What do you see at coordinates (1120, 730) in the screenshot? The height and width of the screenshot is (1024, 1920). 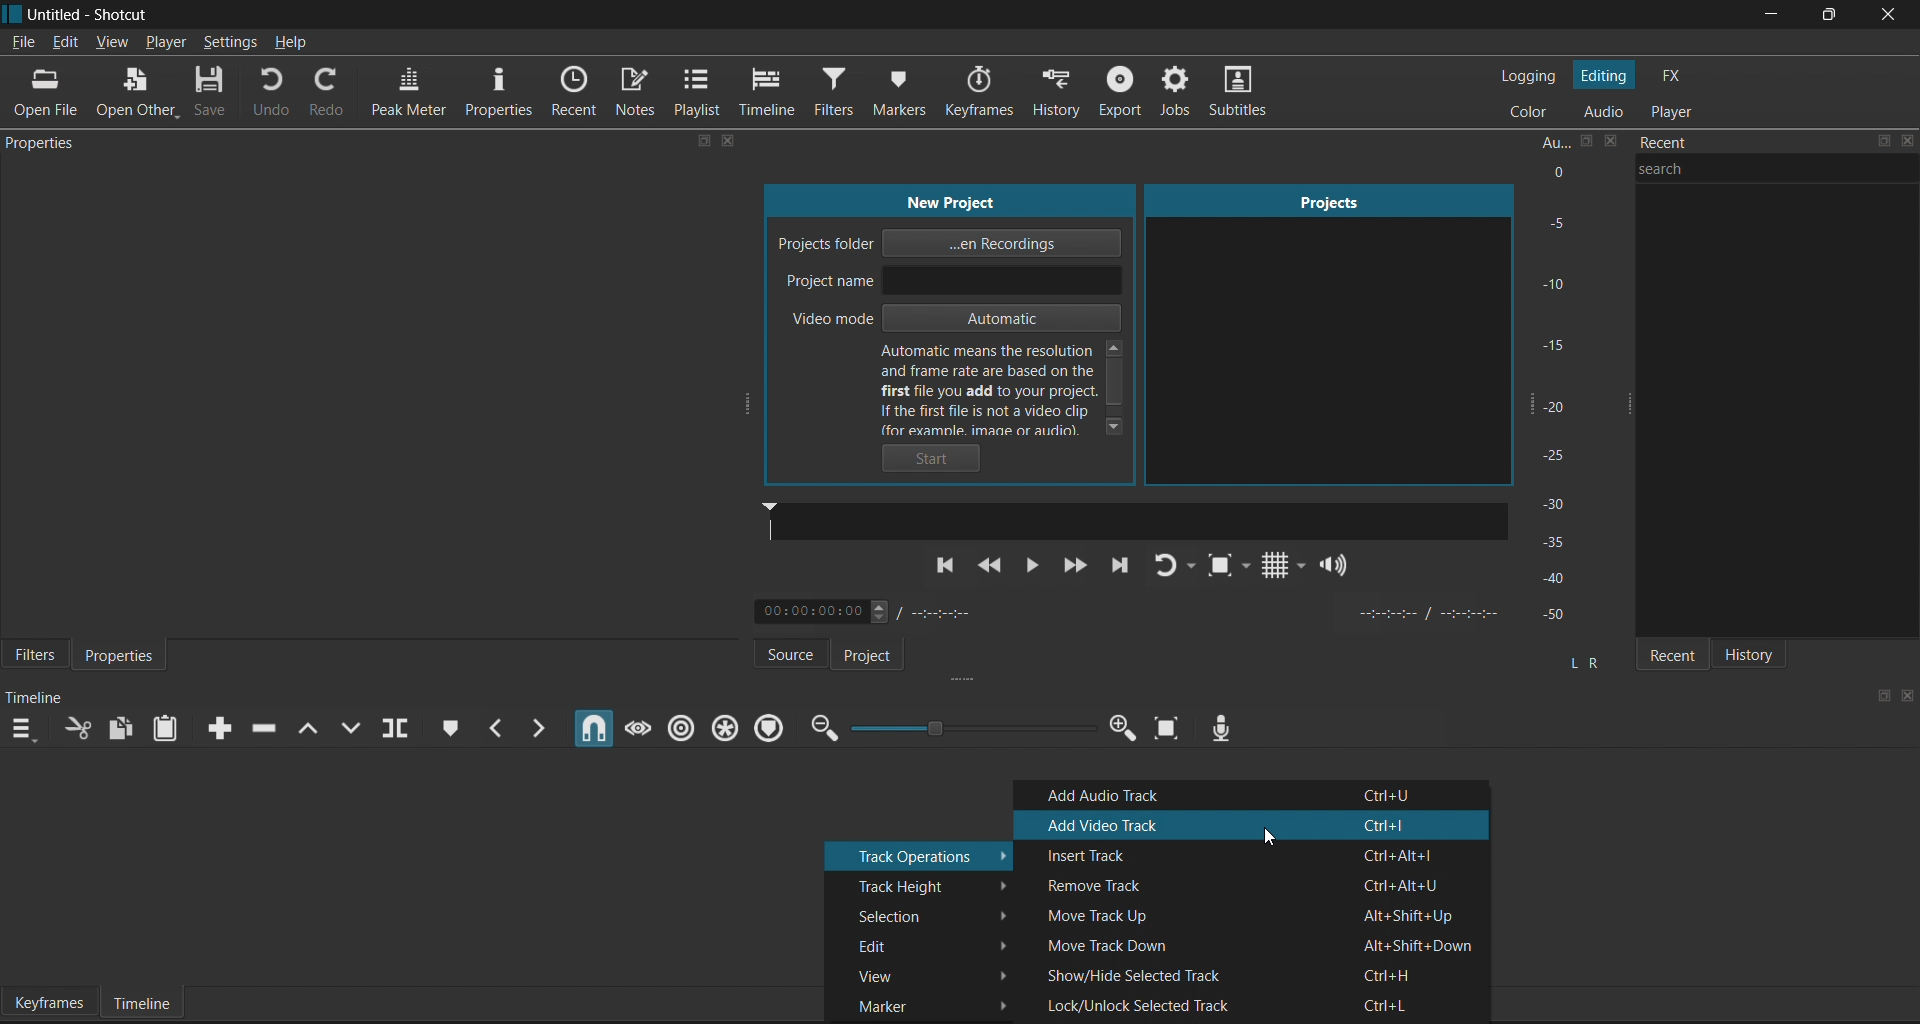 I see `Zoom in` at bounding box center [1120, 730].